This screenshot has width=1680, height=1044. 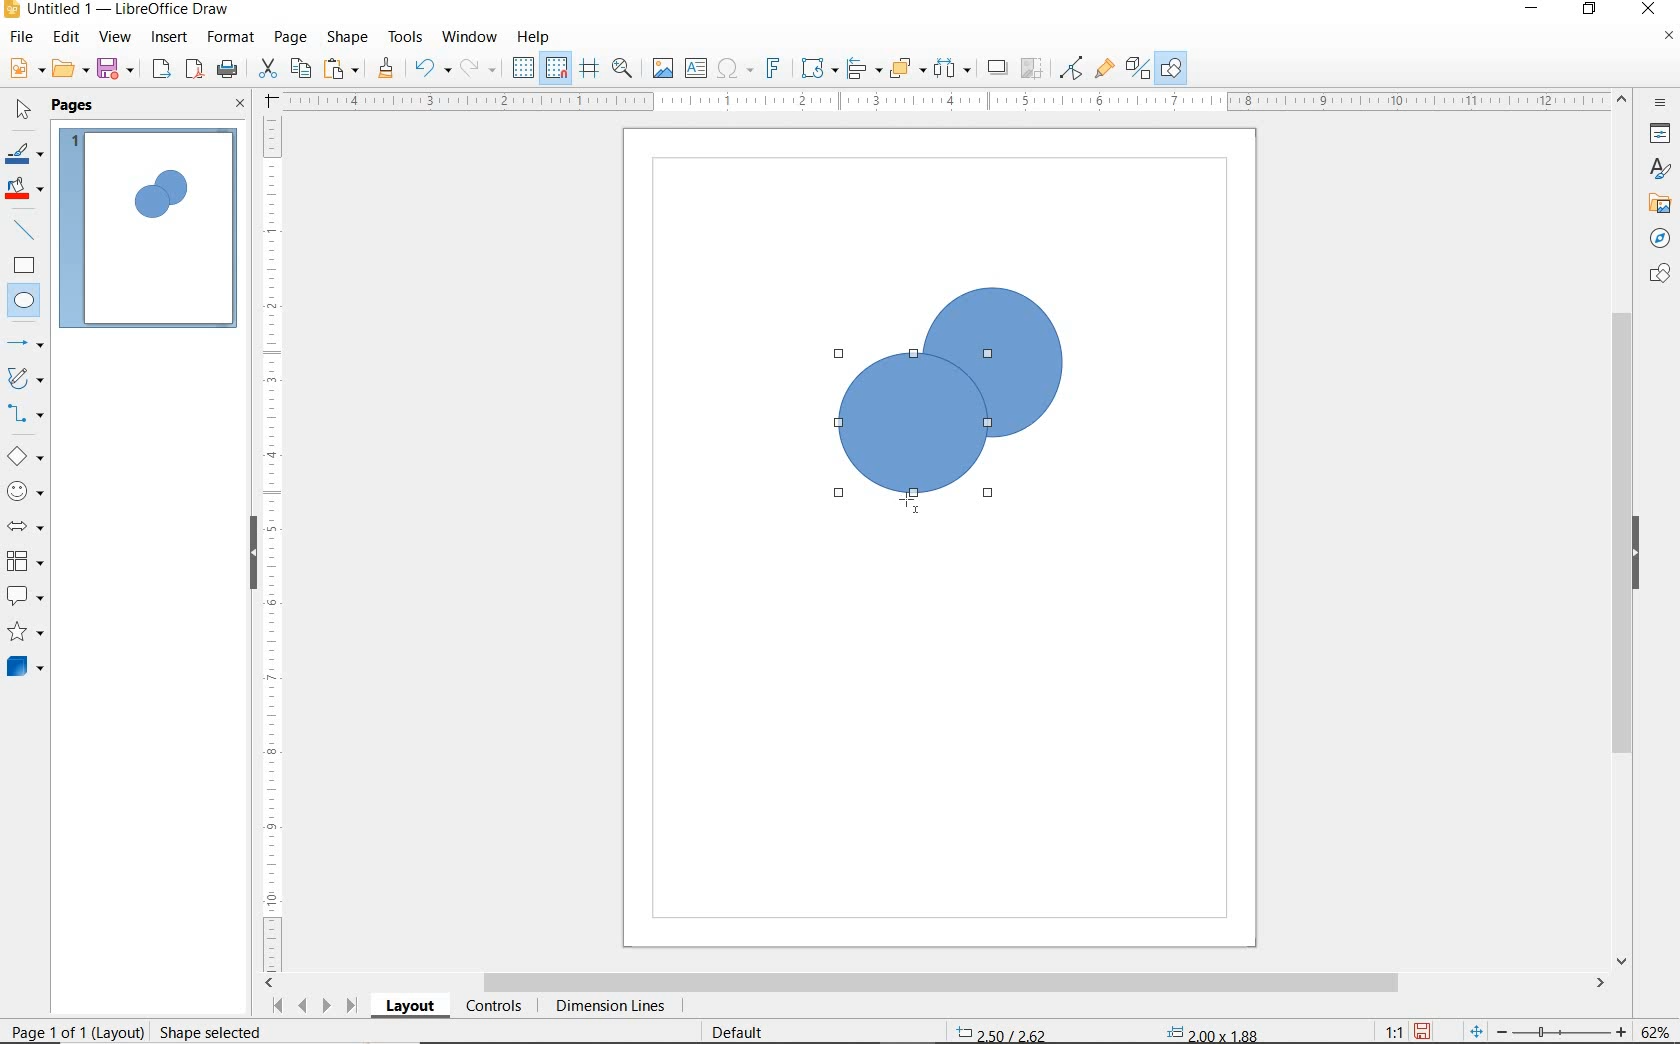 I want to click on DIMENSION LINES, so click(x=607, y=1008).